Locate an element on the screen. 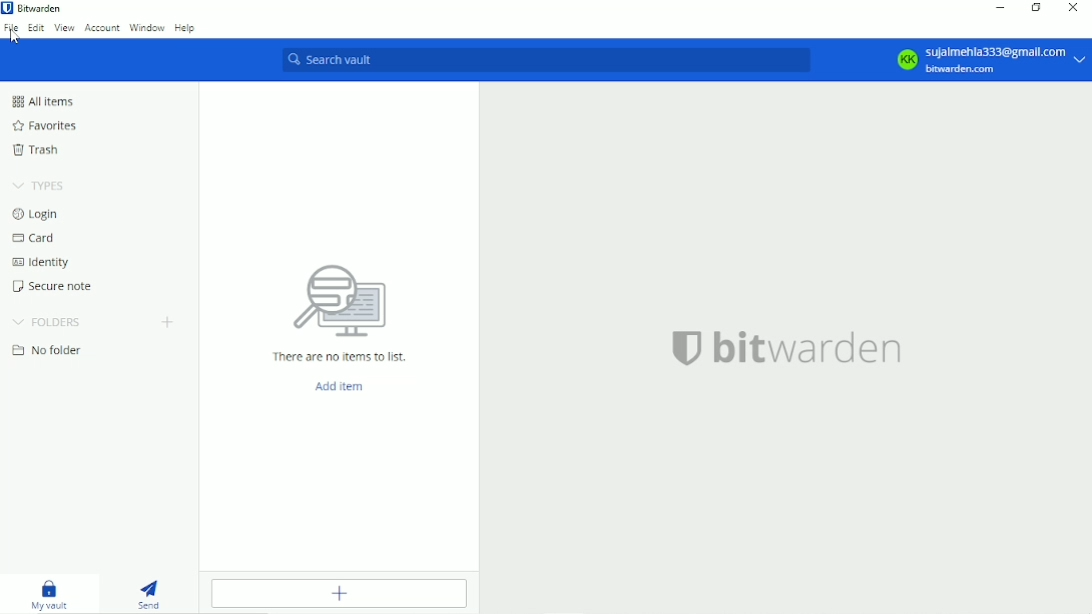 The width and height of the screenshot is (1092, 614). Bitwarden is located at coordinates (44, 9).